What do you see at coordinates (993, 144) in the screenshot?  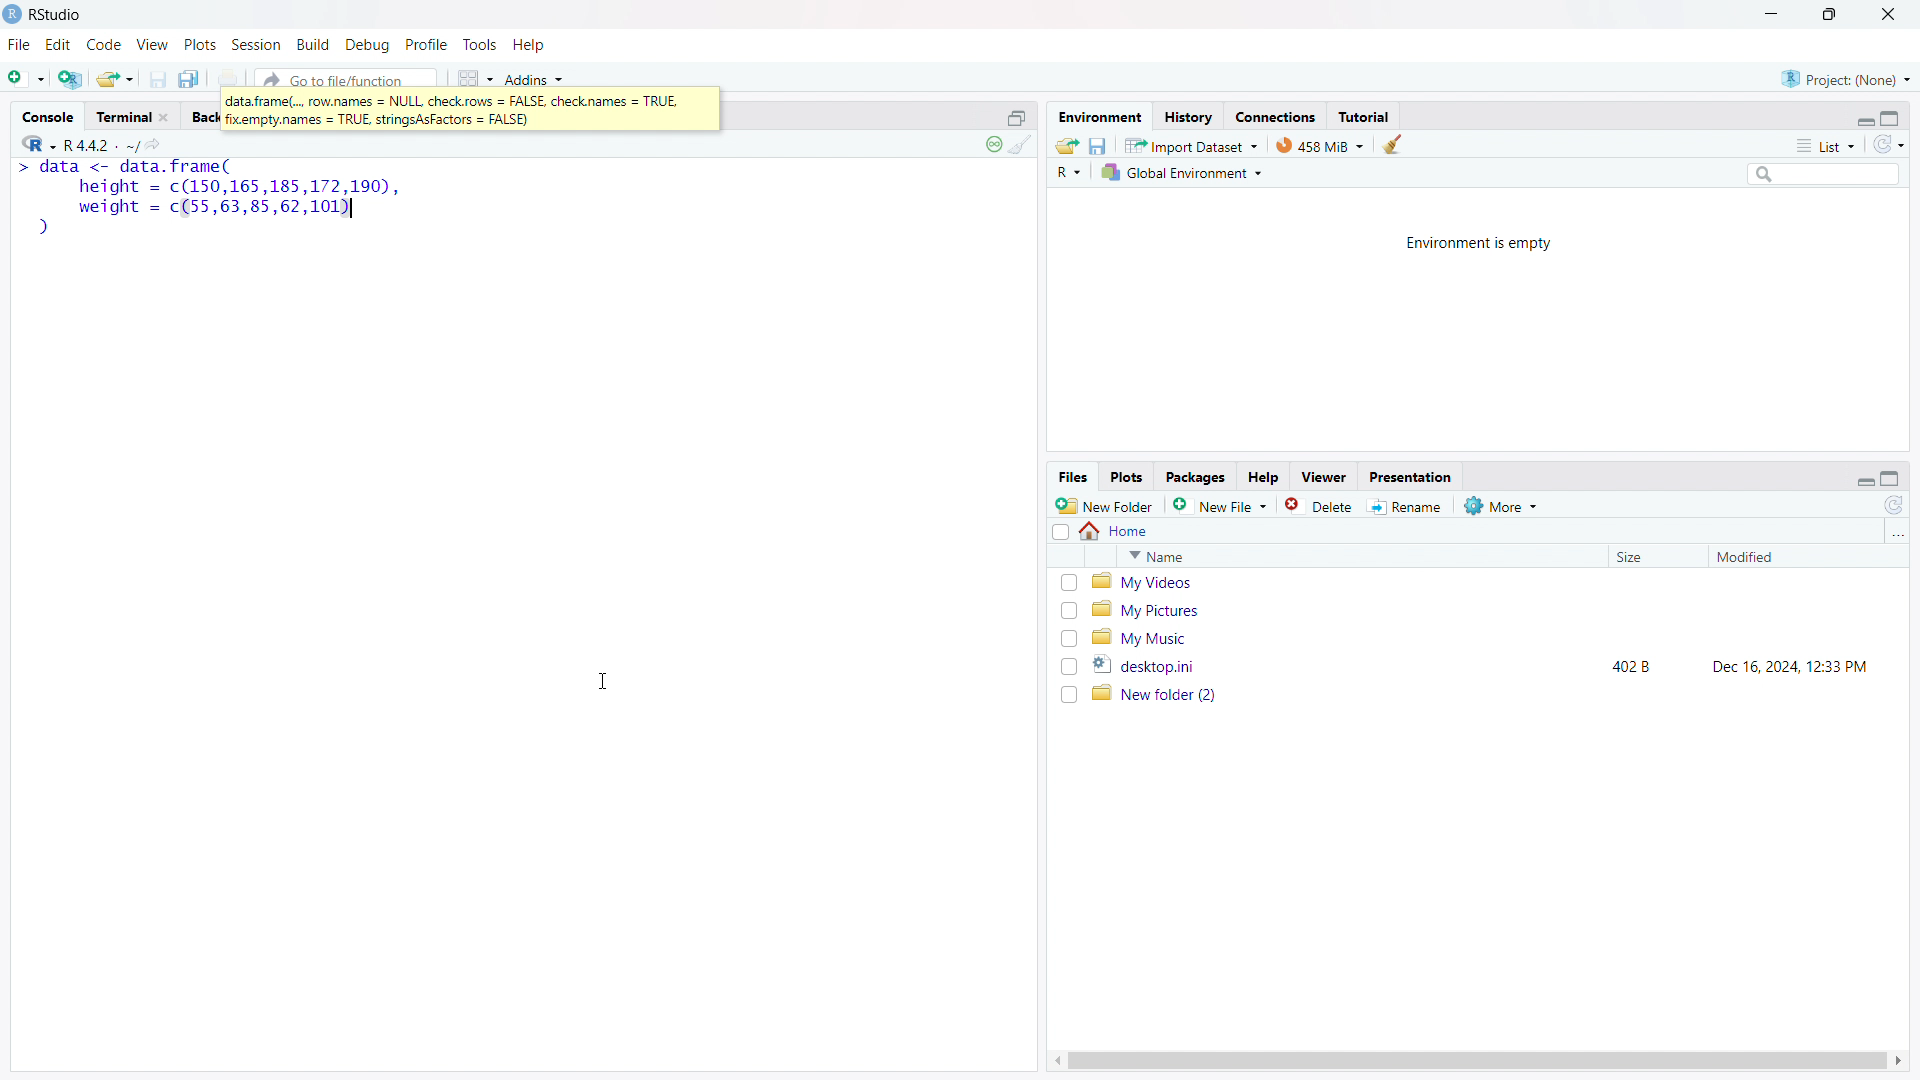 I see `show status` at bounding box center [993, 144].